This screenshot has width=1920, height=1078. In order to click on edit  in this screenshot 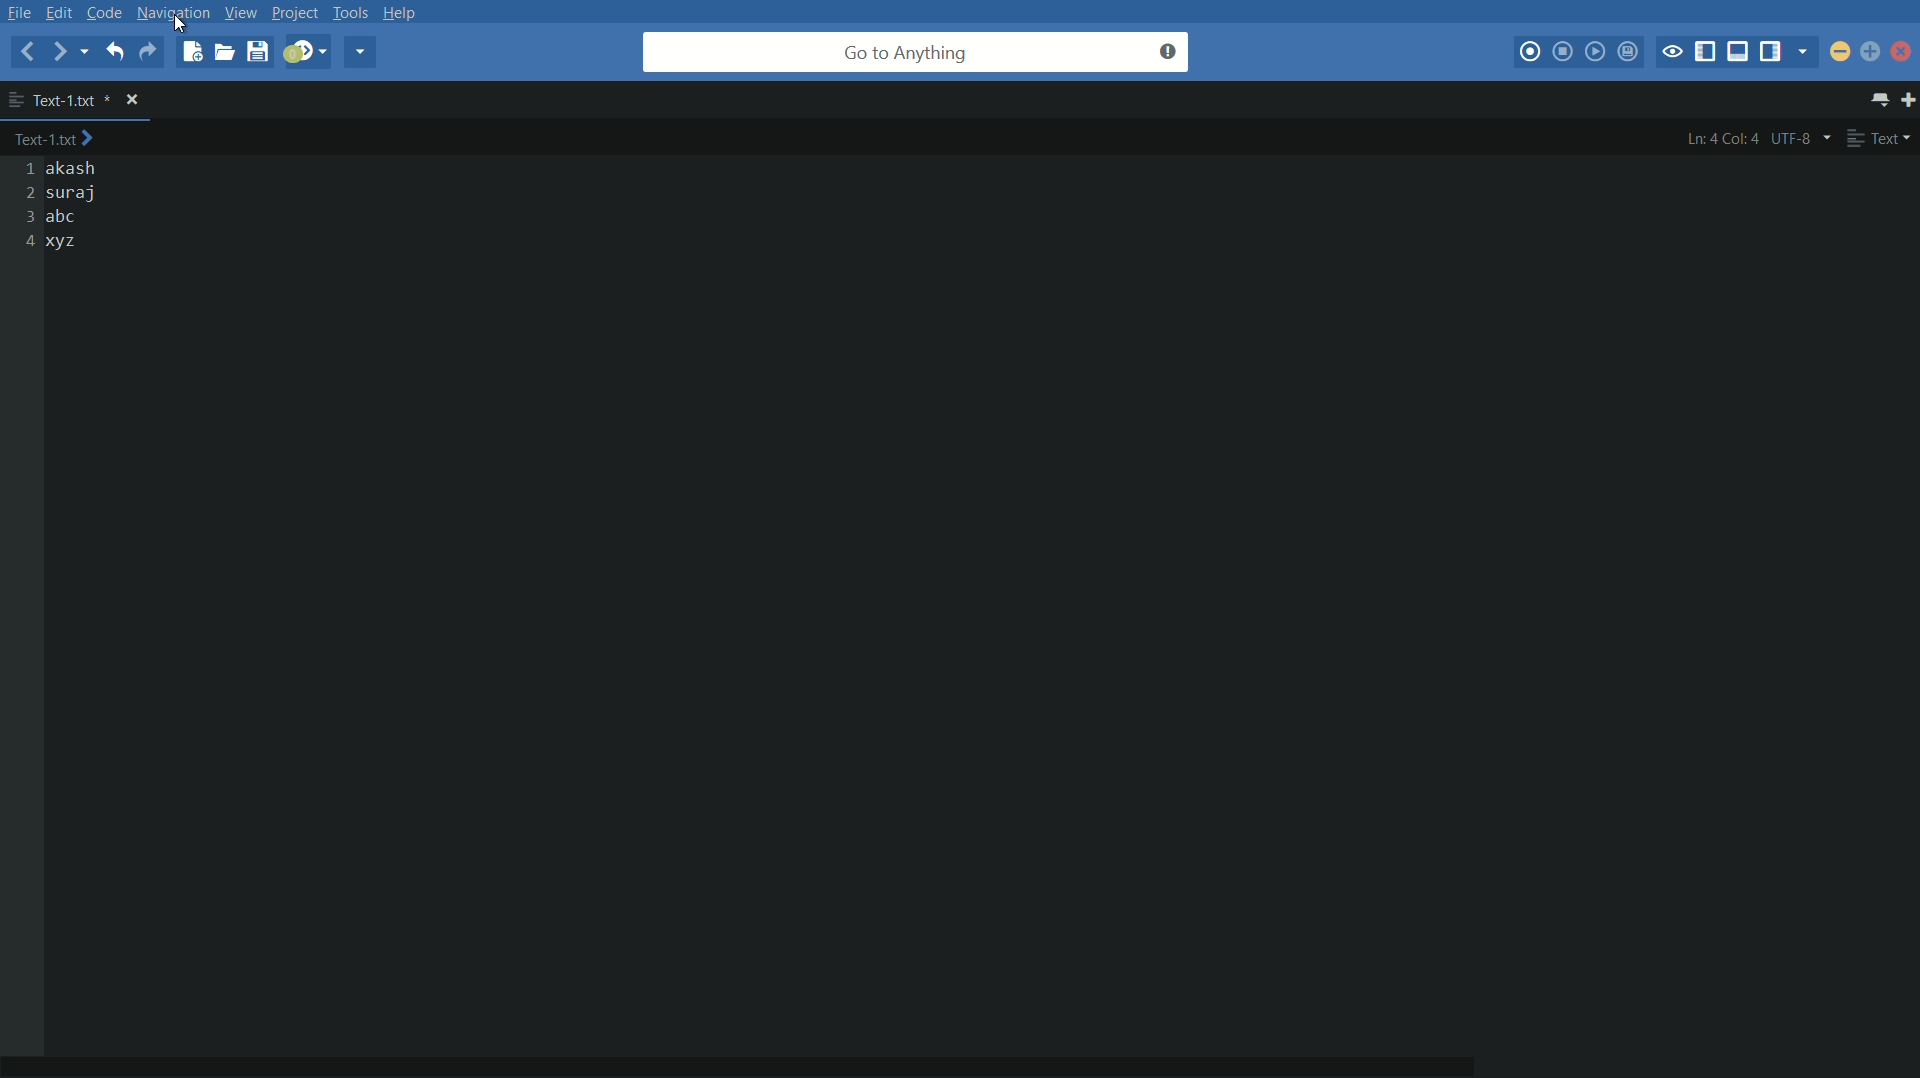, I will do `click(63, 12)`.